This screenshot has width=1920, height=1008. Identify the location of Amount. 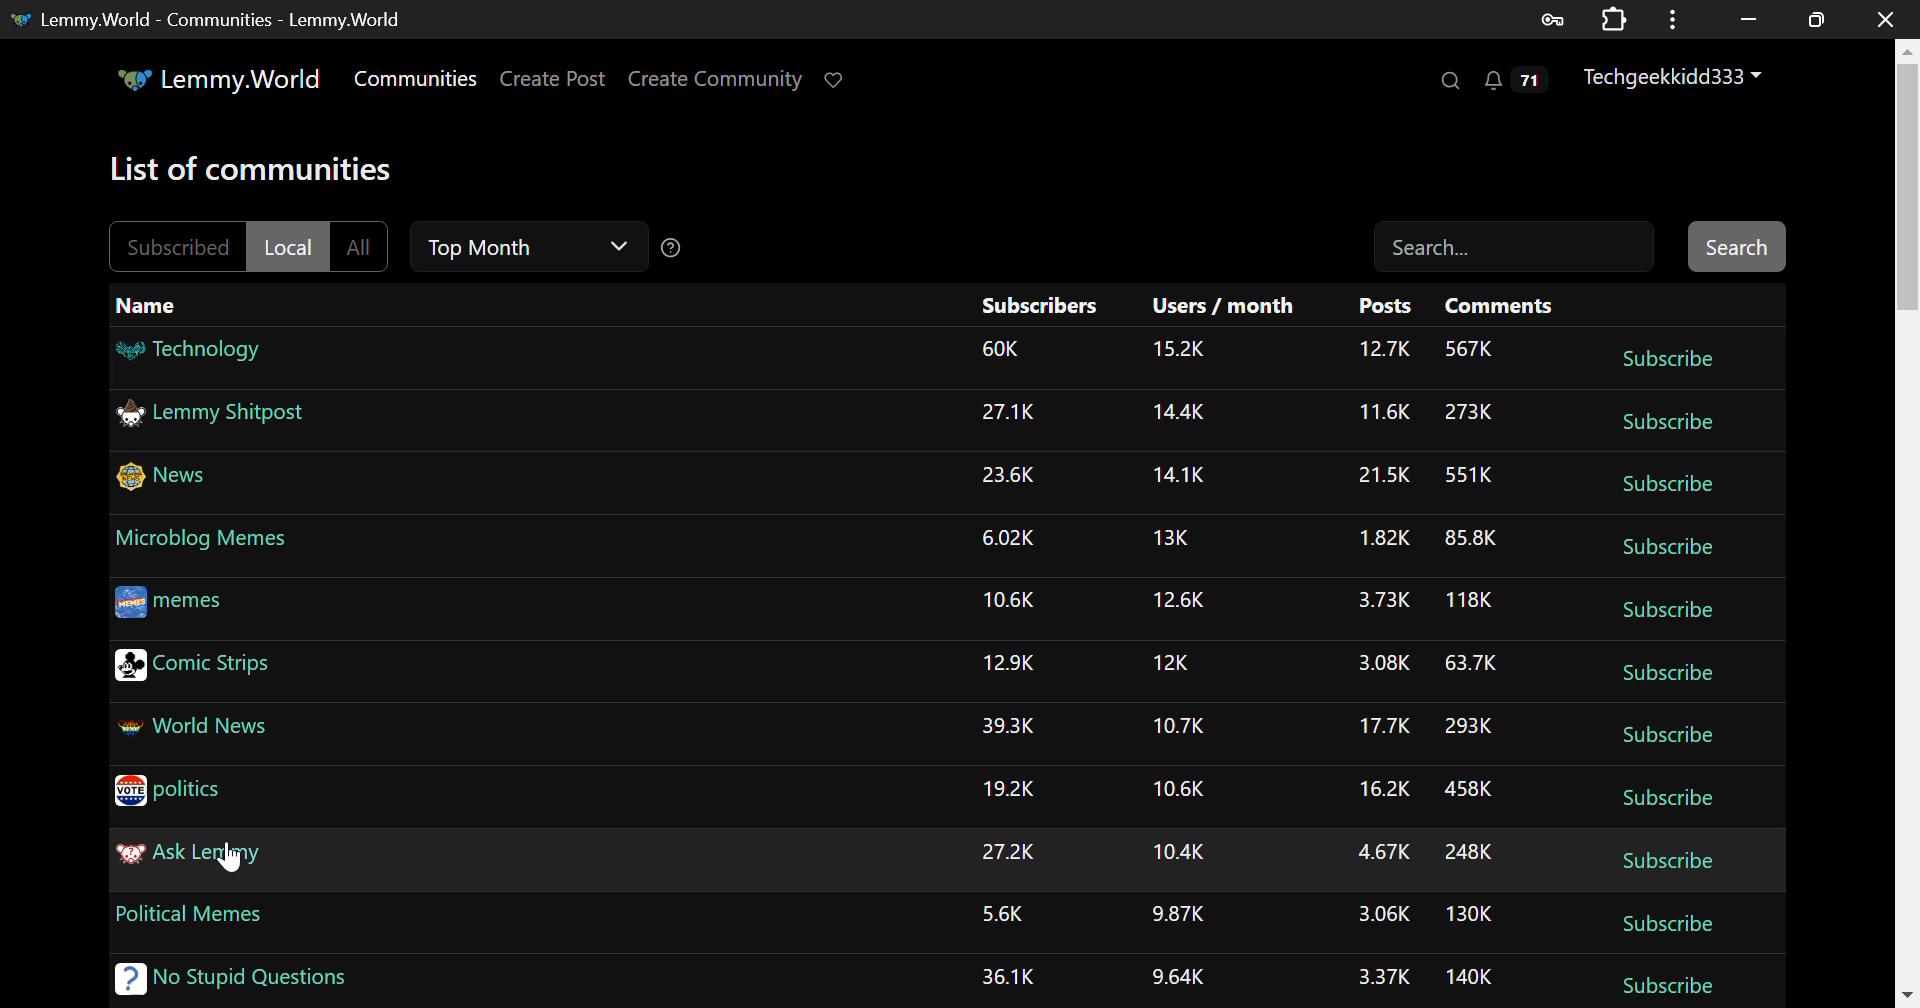
(1178, 603).